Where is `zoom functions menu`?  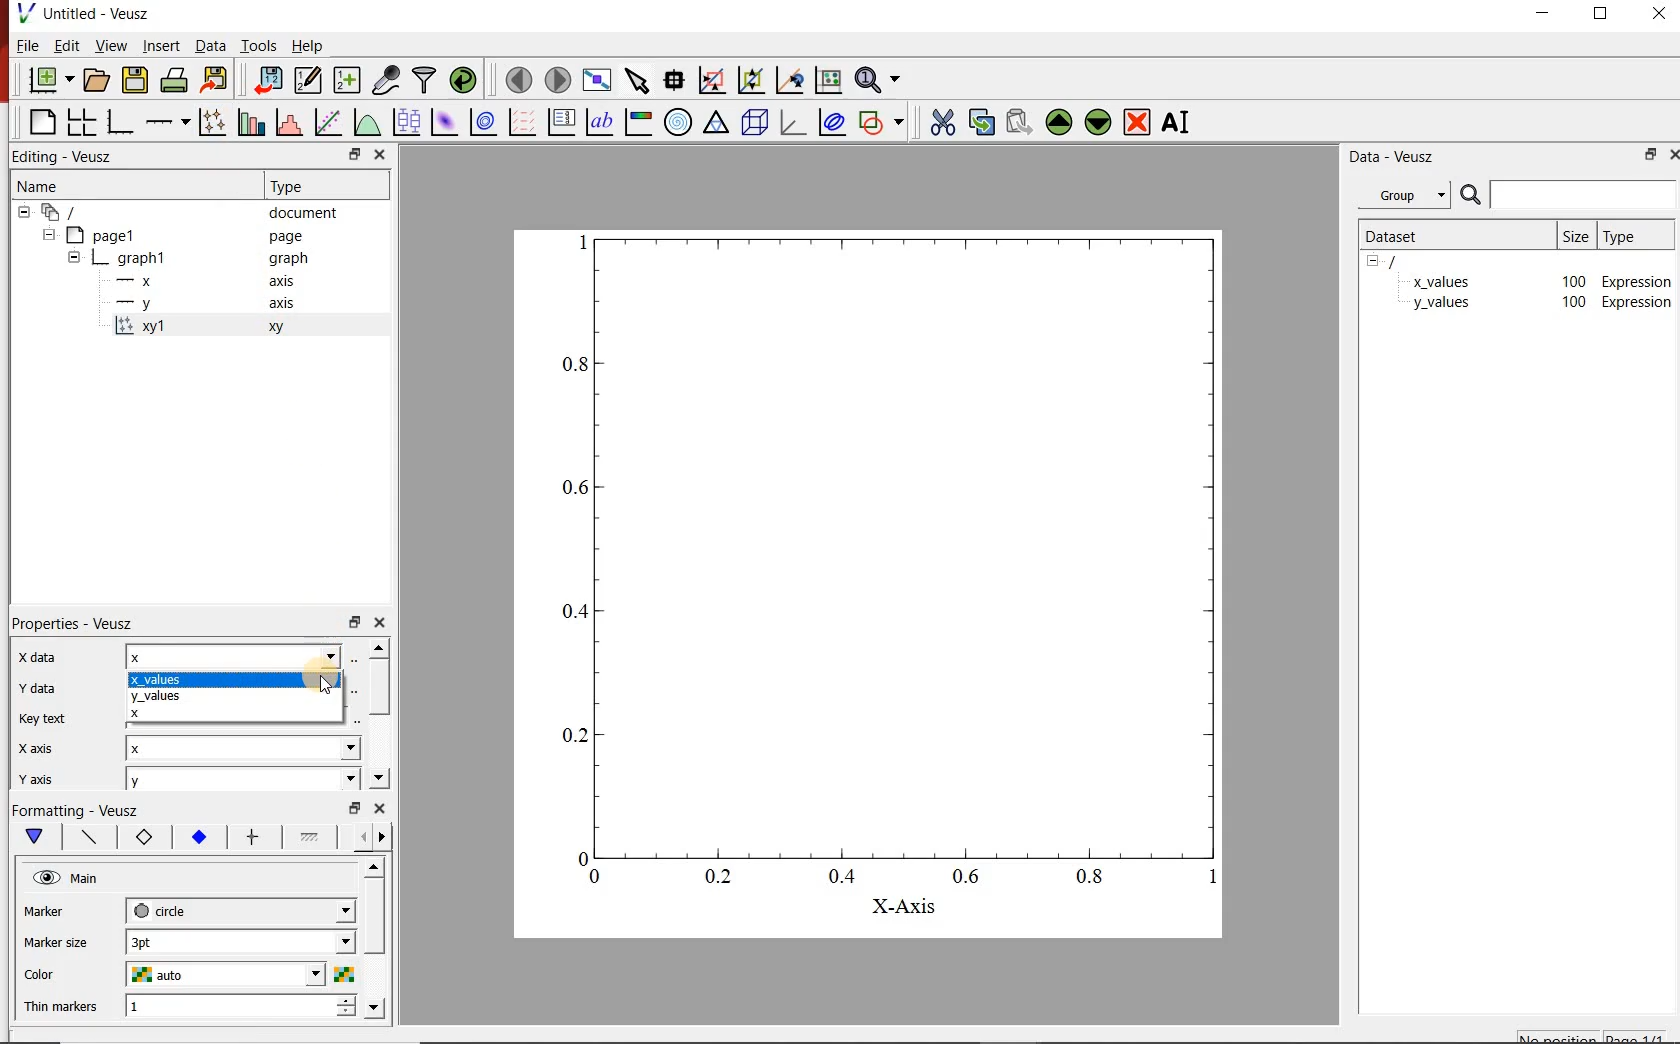
zoom functions menu is located at coordinates (878, 82).